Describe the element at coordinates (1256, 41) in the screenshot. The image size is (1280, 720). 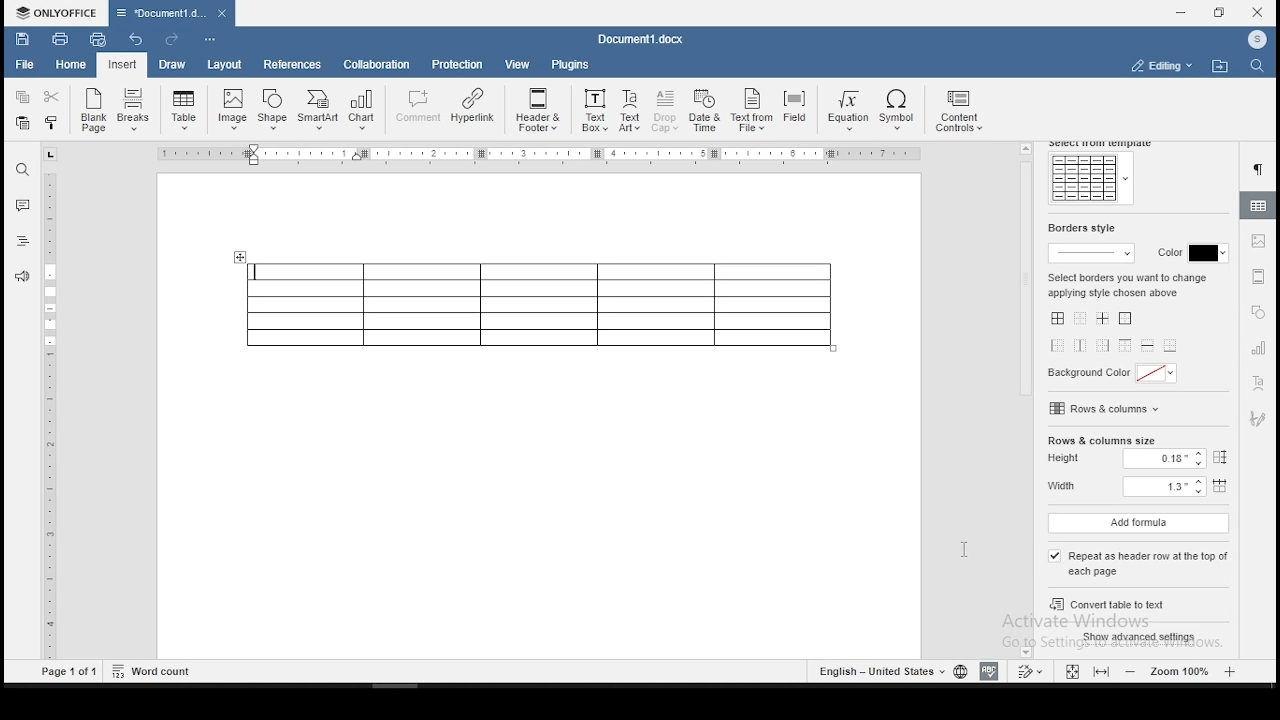
I see `ICON` at that location.